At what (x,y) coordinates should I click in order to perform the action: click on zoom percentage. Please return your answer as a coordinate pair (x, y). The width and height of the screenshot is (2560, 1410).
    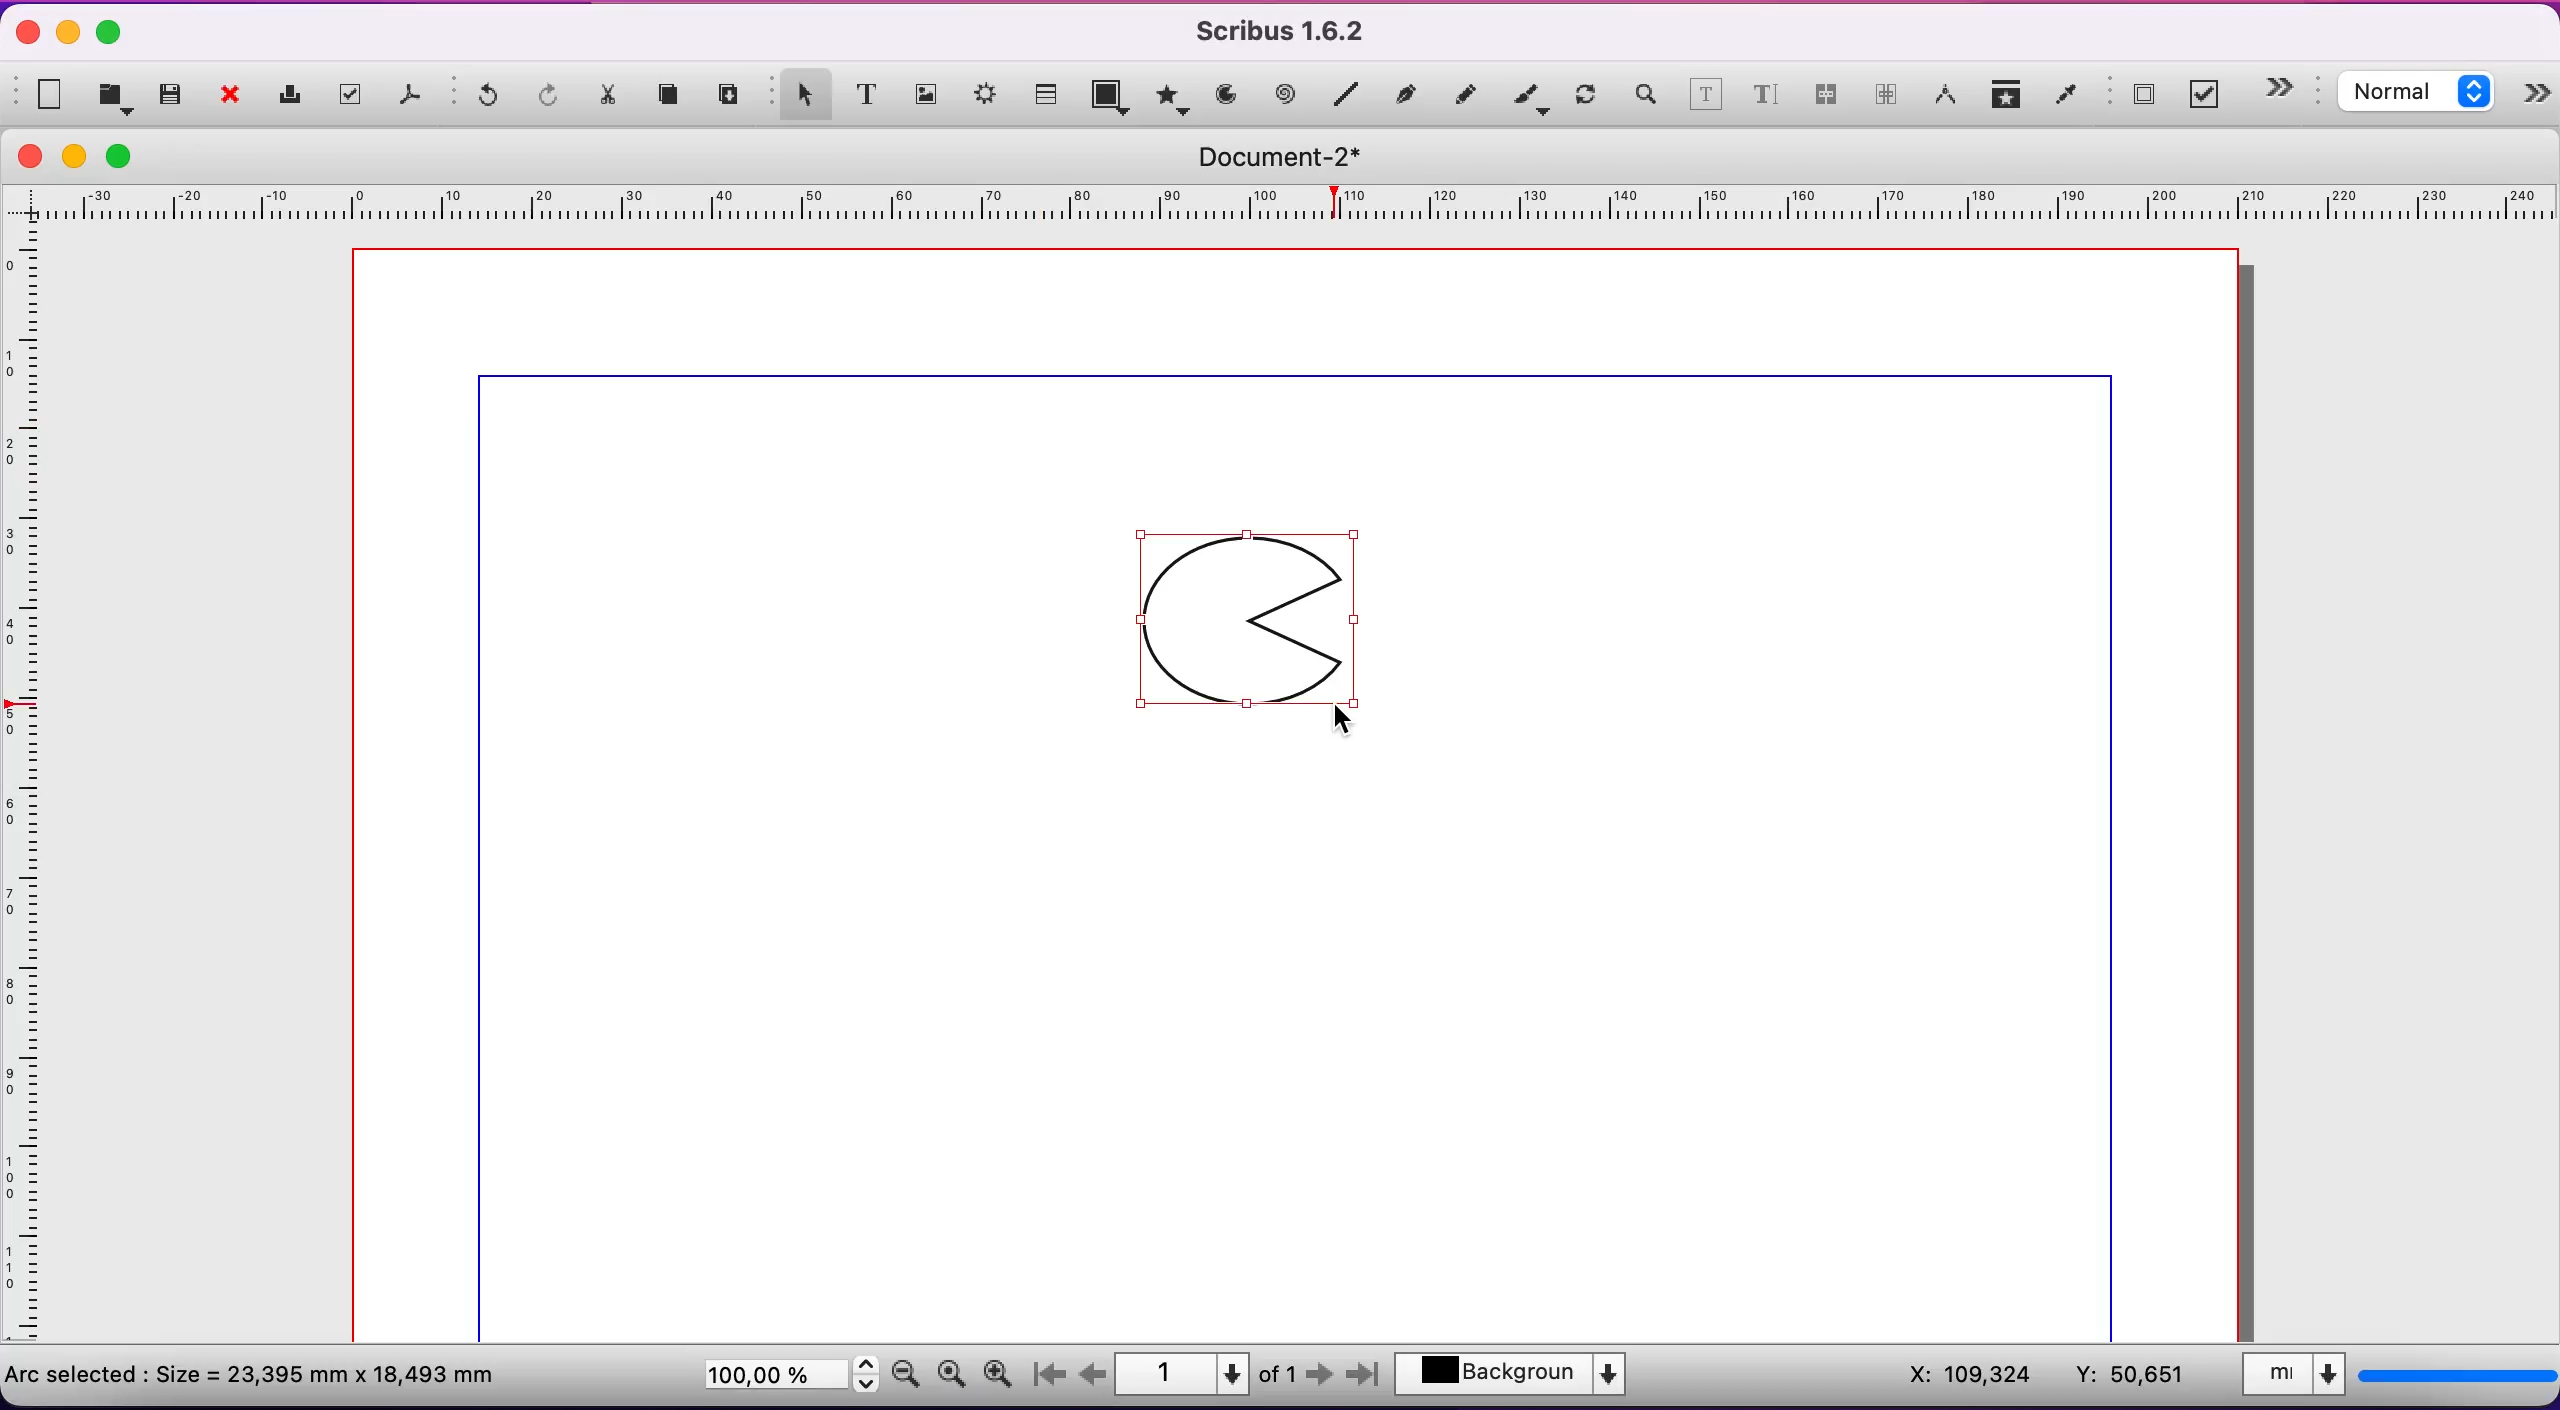
    Looking at the image, I should click on (786, 1378).